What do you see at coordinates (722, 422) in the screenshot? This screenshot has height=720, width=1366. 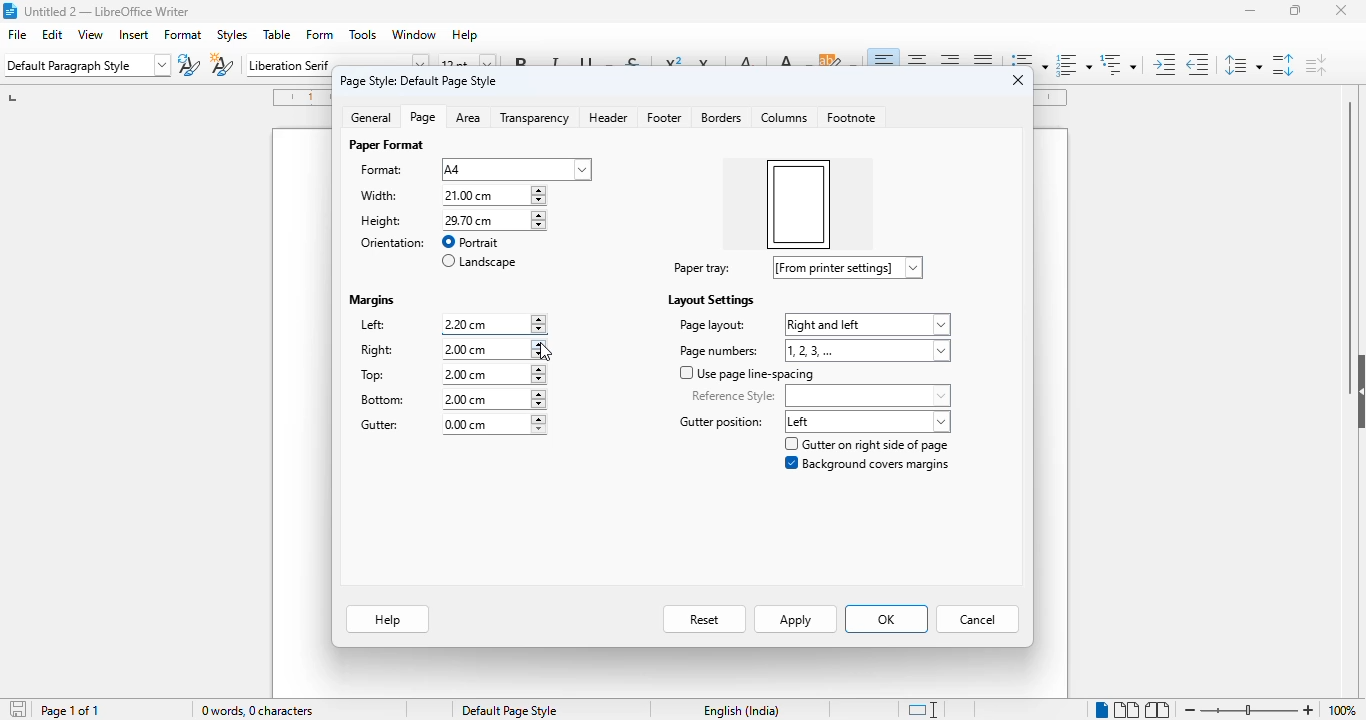 I see `gutter position label` at bounding box center [722, 422].